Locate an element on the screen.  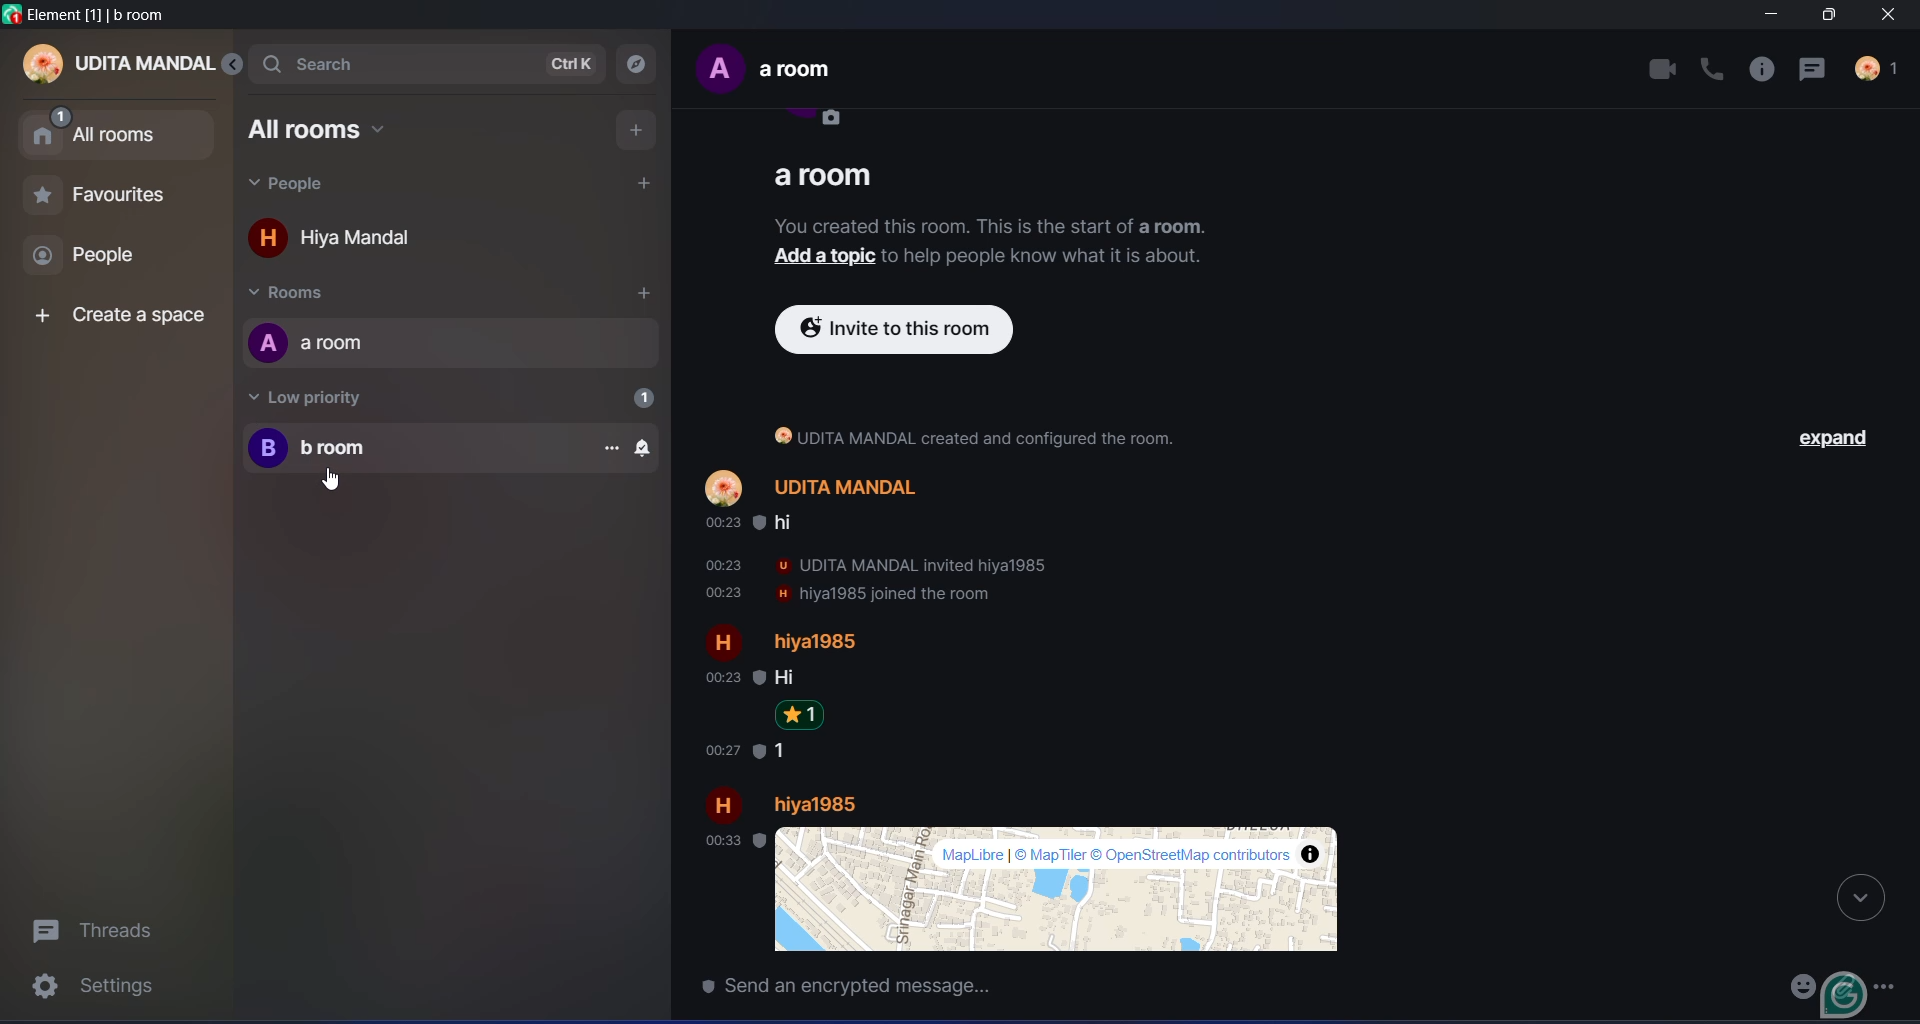
 UDITA MANDAL0023 ® hi00:23 uv UDITA MANDAL invited hiya198500:23 H hiya1985 joined the roomH hiya19850023 @ Hi*10027 @ 1H hiya1985 is located at coordinates (1039, 642).